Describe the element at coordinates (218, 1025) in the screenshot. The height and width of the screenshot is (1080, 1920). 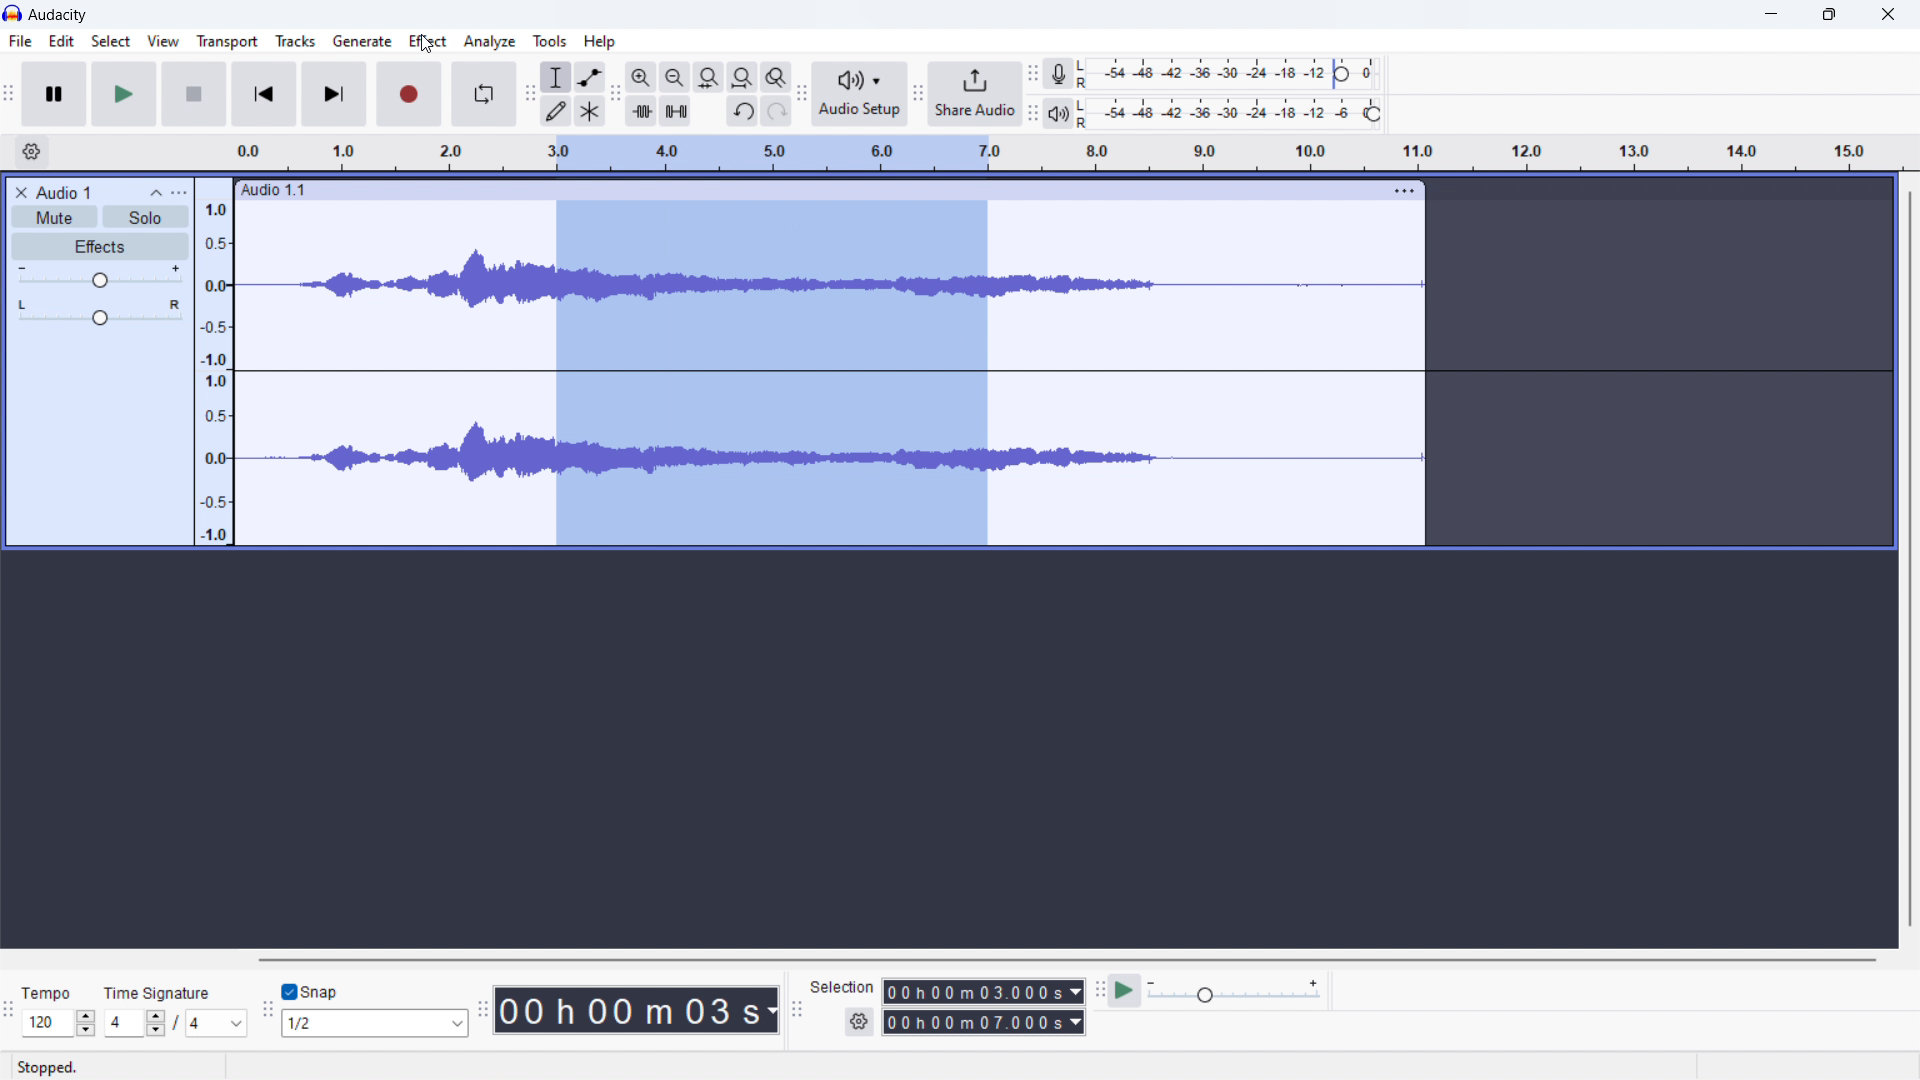
I see `4` at that location.